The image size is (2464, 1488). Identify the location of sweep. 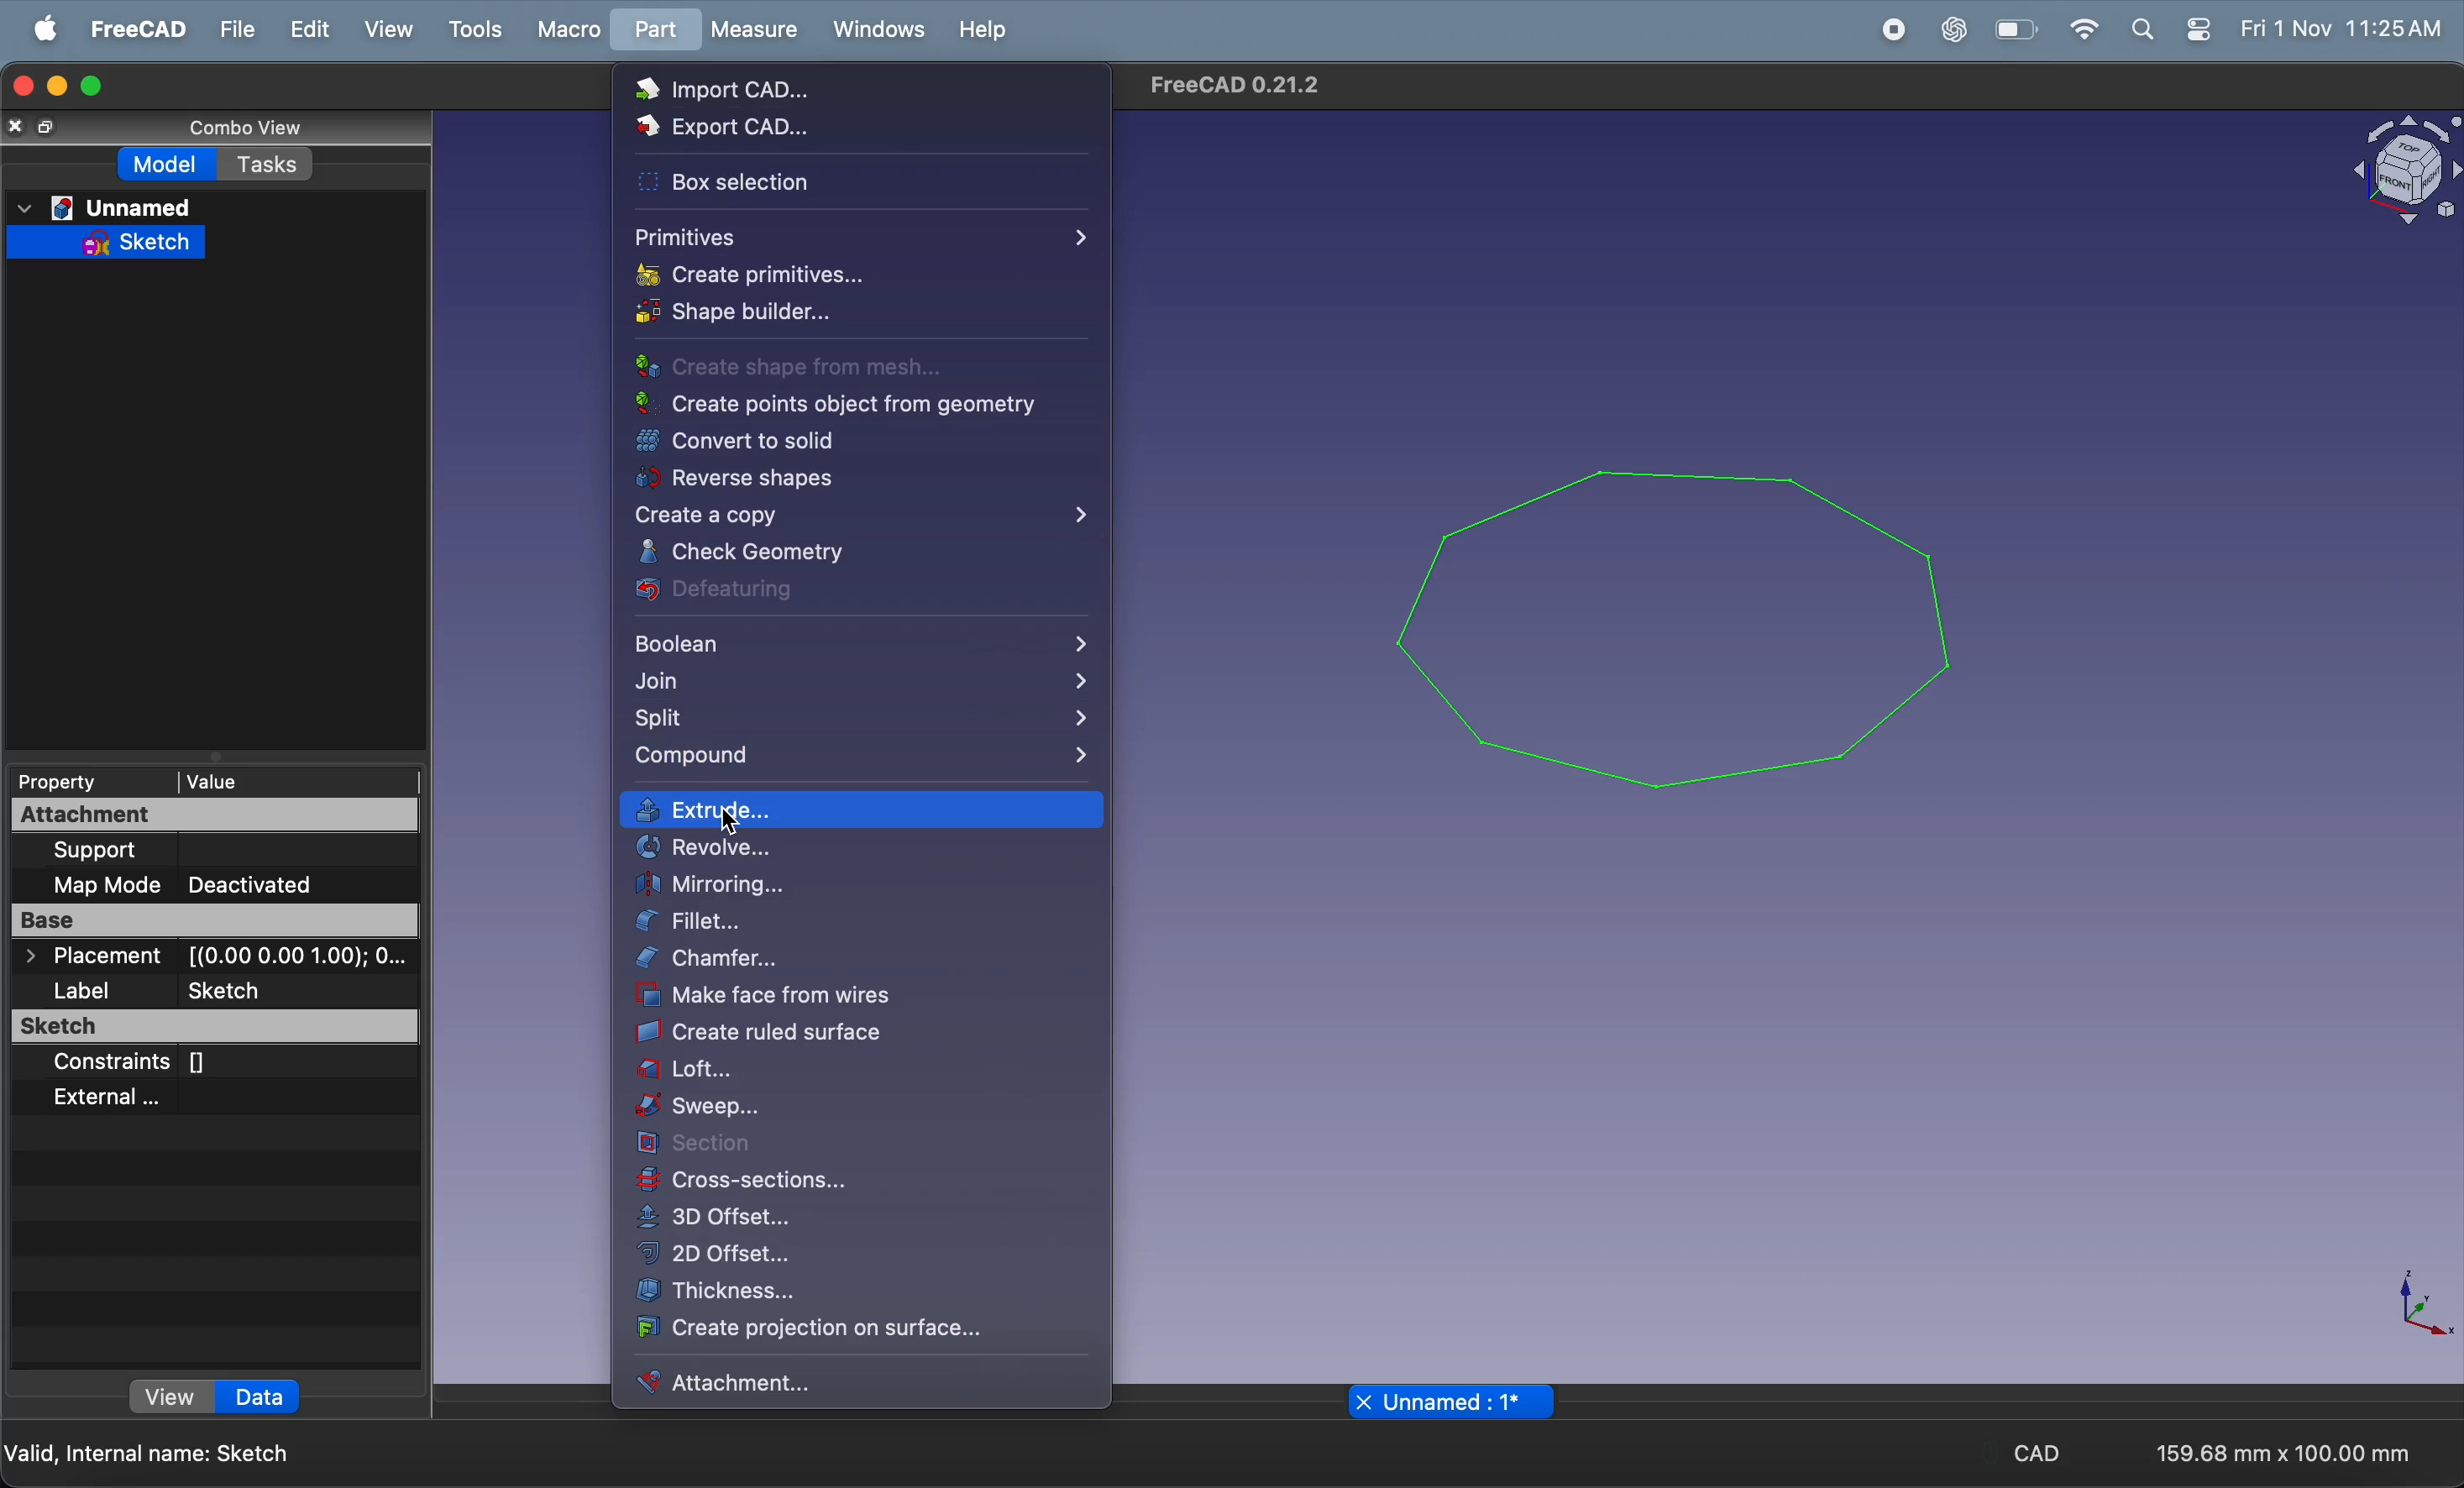
(860, 1112).